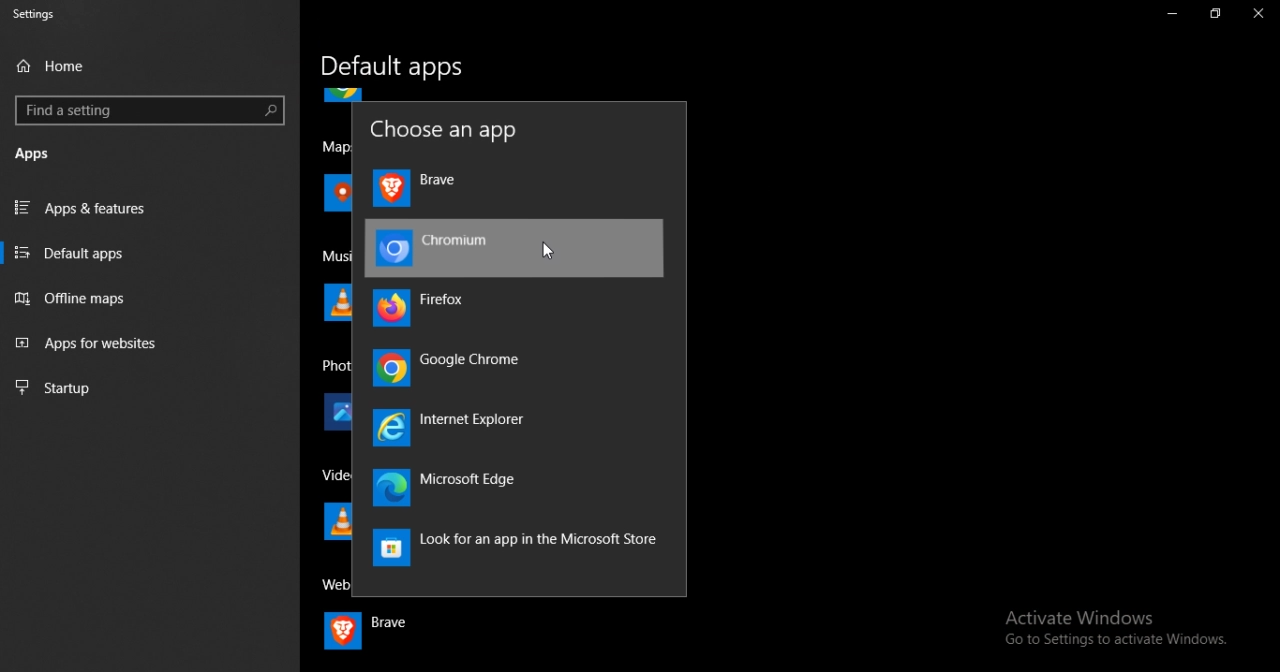 The height and width of the screenshot is (672, 1280). I want to click on choose an app, so click(449, 129).